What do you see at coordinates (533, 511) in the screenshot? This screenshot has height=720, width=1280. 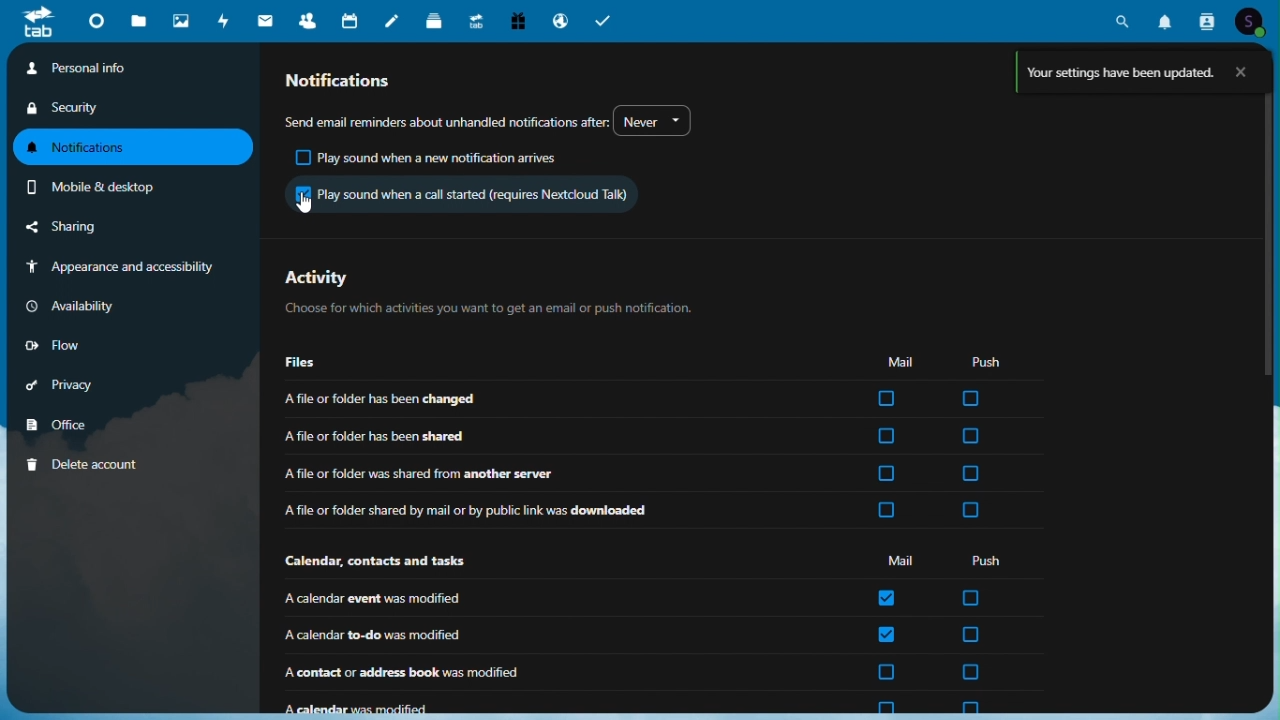 I see `A file or folder has been shared by a public link` at bounding box center [533, 511].